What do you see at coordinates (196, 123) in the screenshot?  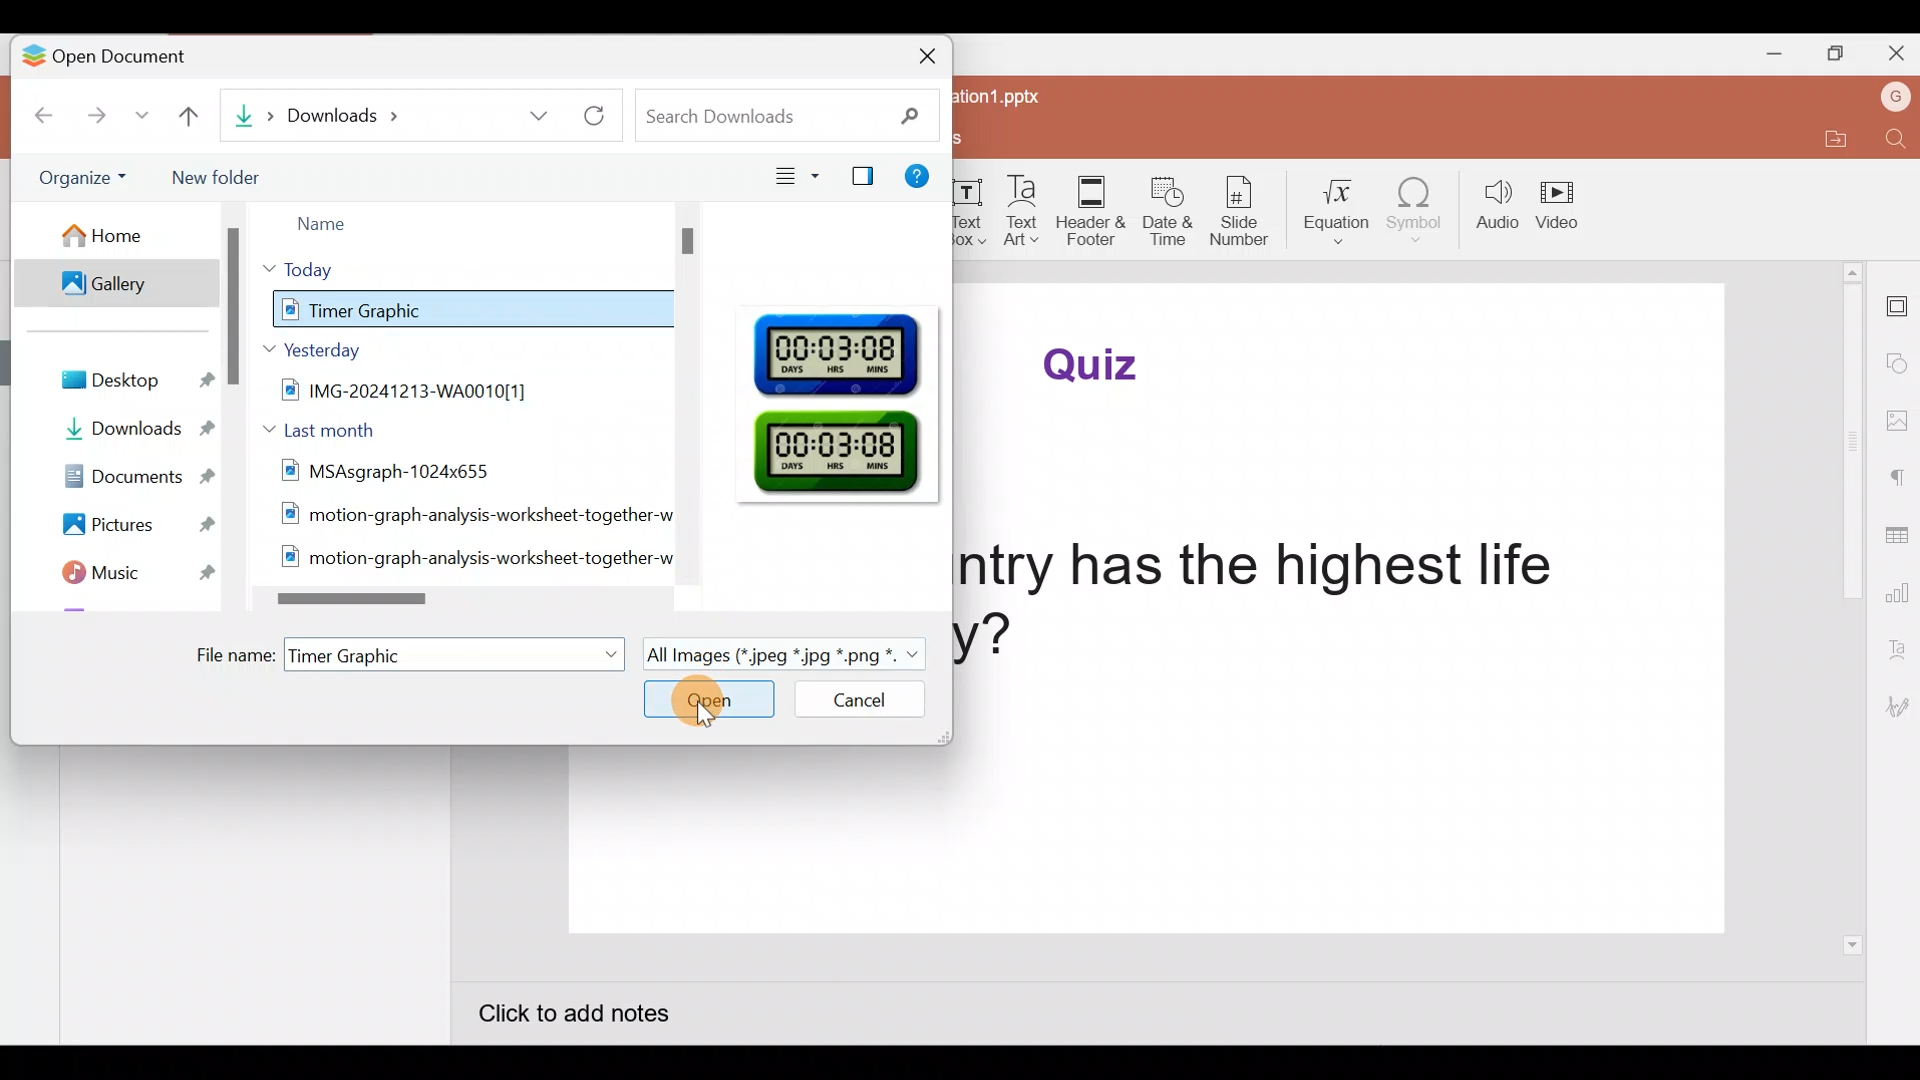 I see `Go up` at bounding box center [196, 123].